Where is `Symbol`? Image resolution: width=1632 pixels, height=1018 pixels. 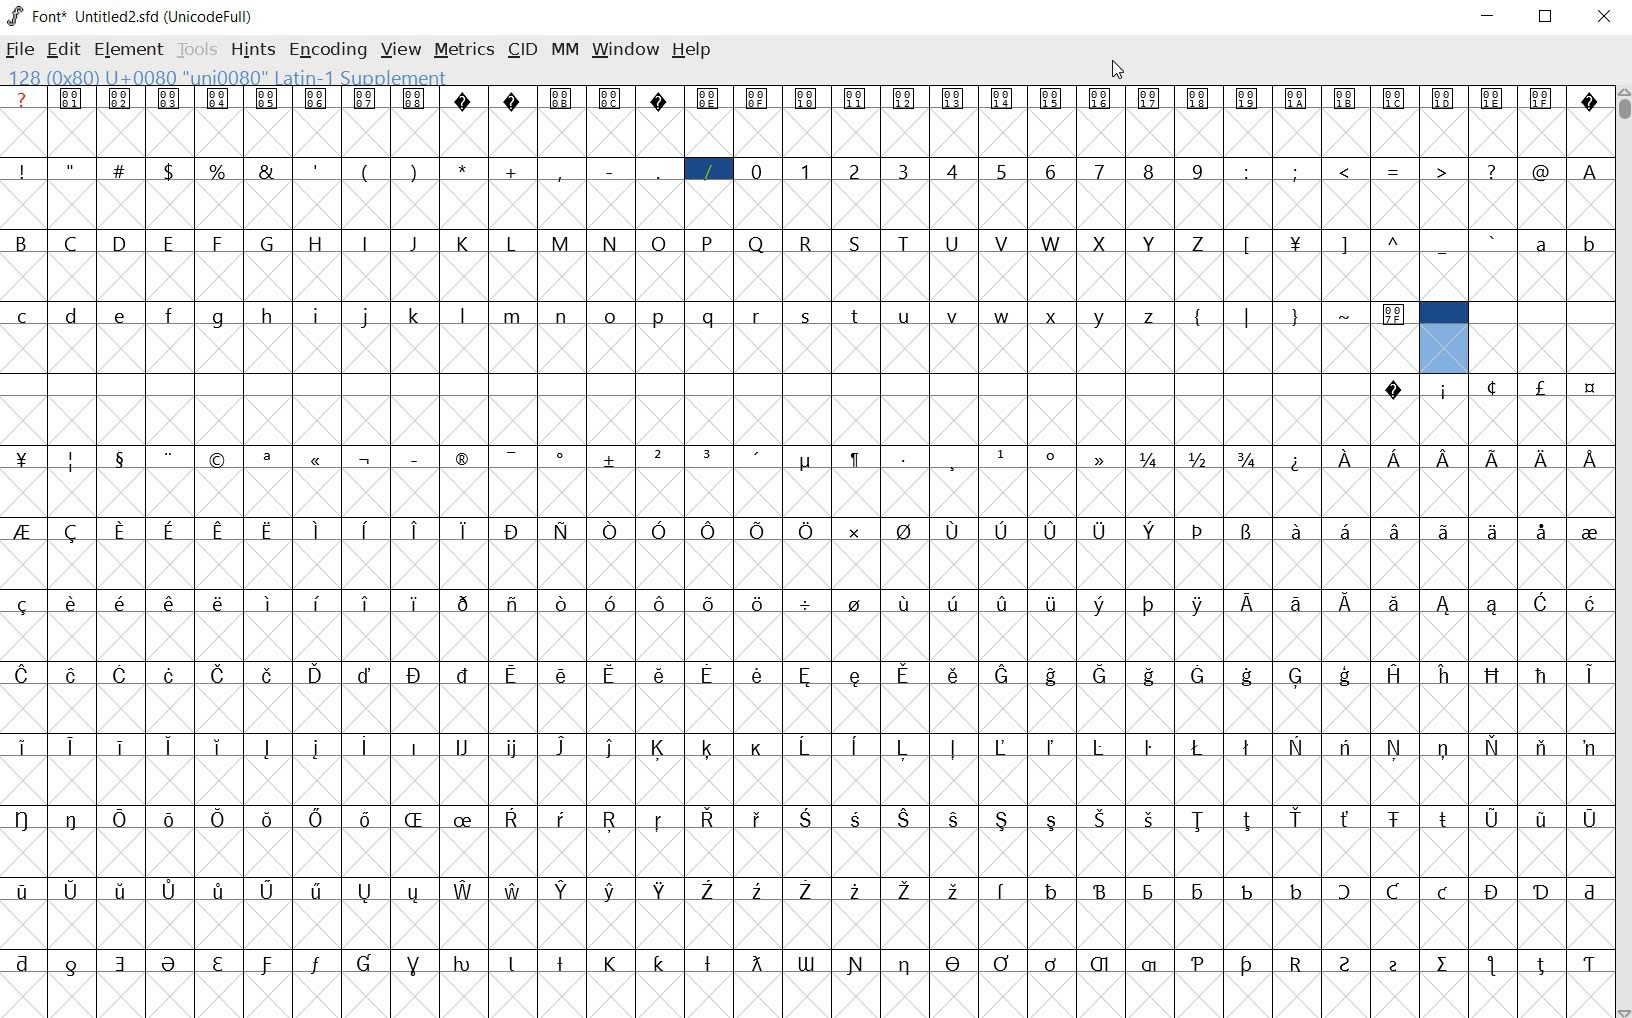
Symbol is located at coordinates (1493, 890).